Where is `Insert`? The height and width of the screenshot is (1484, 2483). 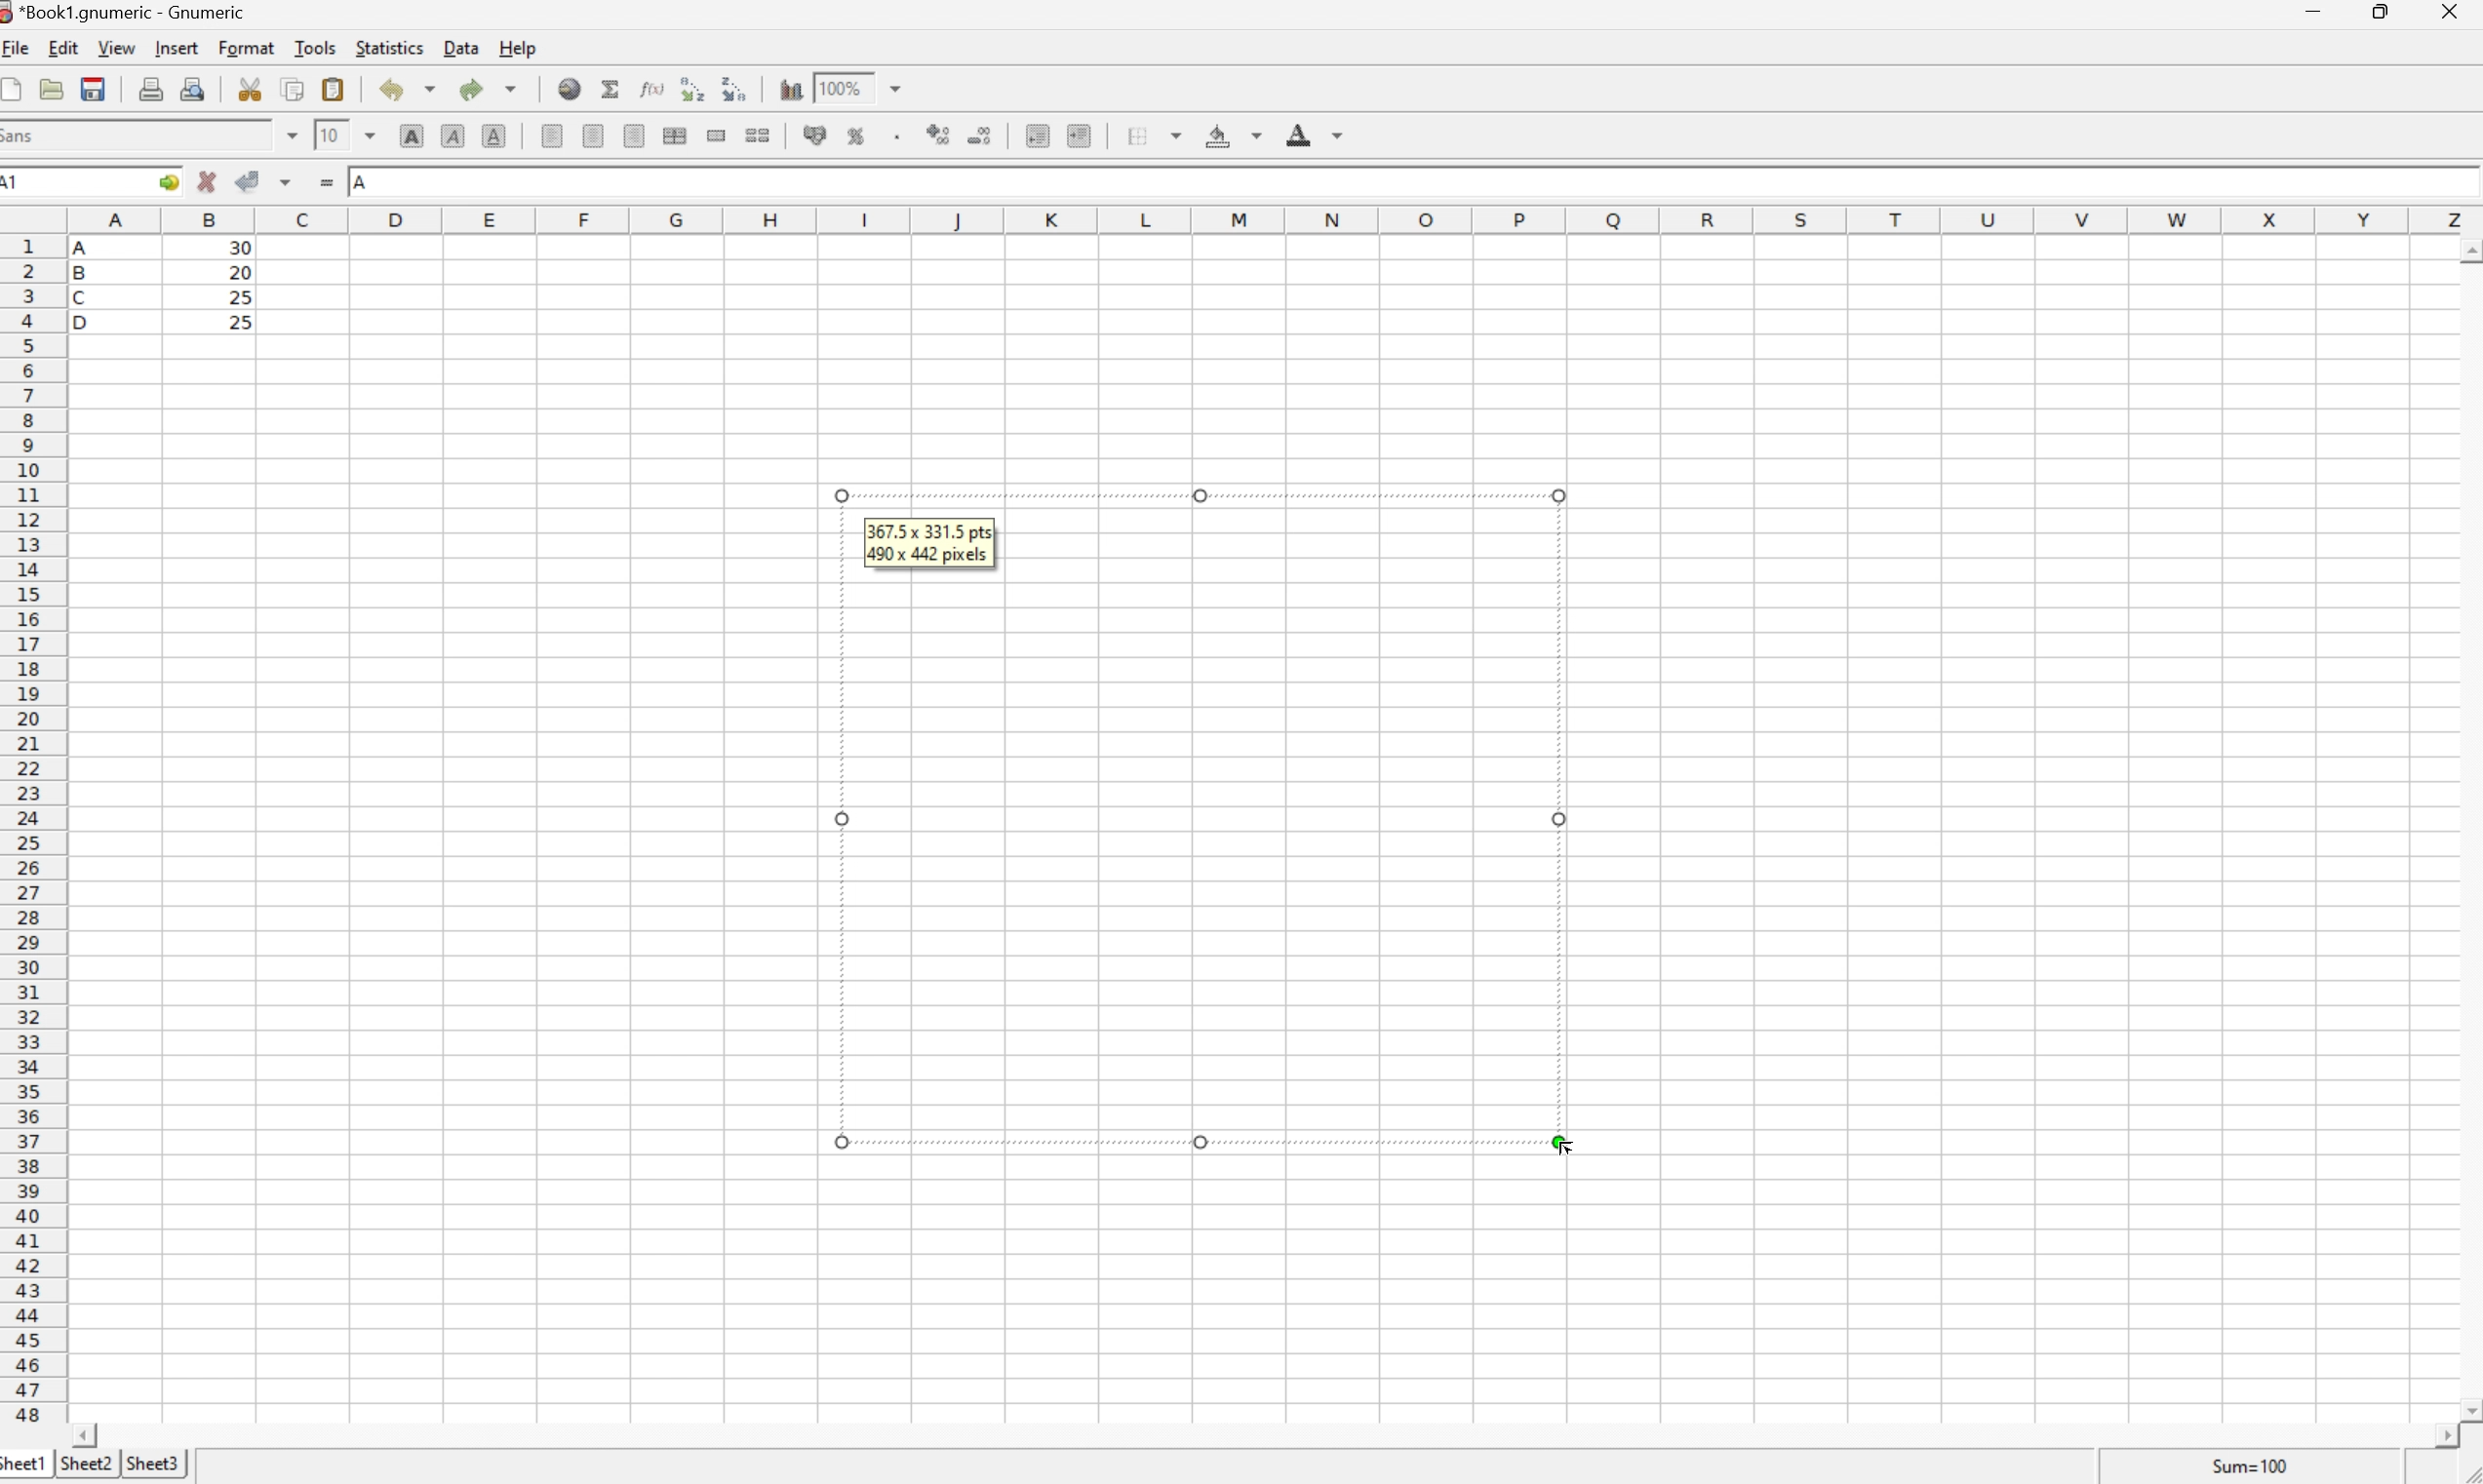
Insert is located at coordinates (180, 49).